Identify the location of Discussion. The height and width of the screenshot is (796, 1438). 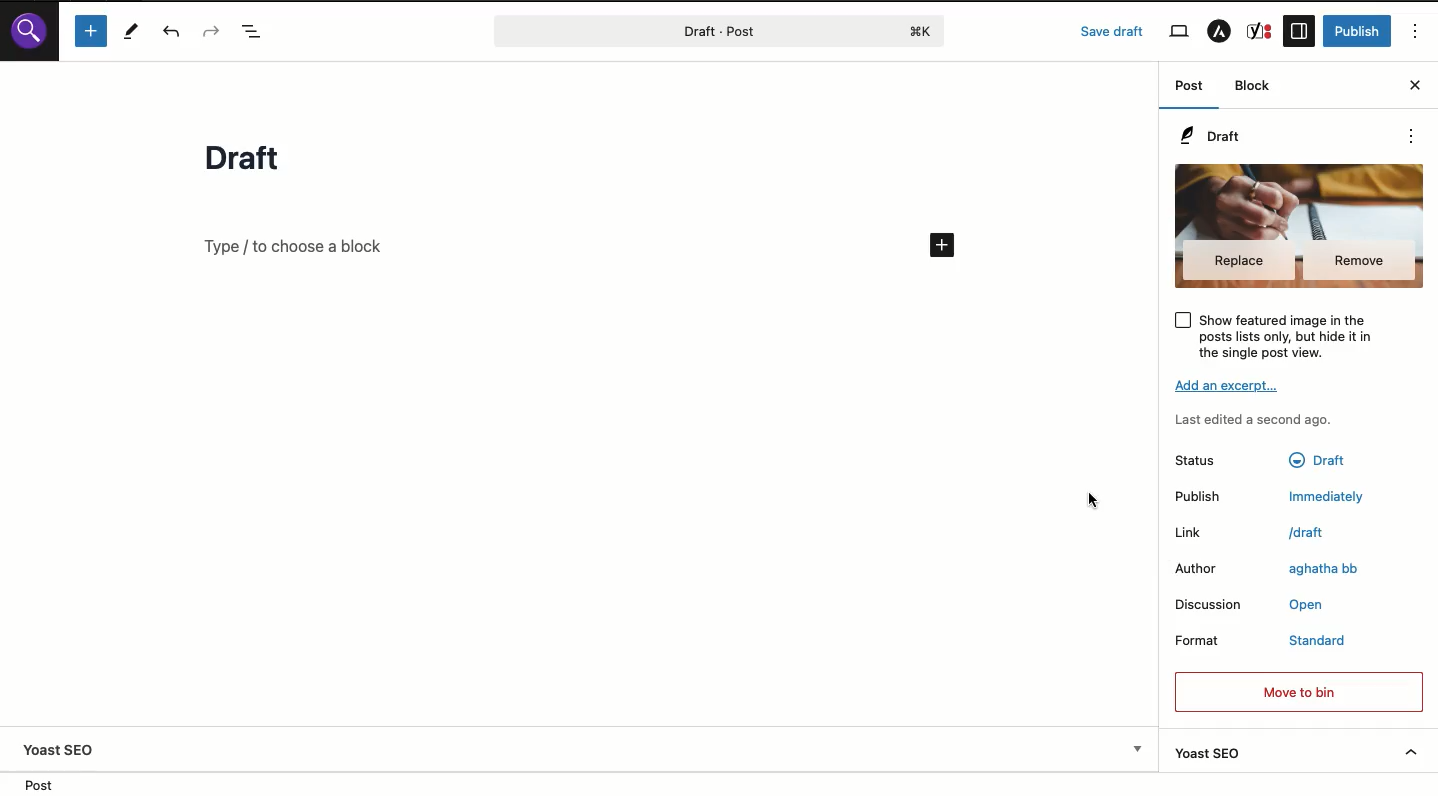
(1209, 605).